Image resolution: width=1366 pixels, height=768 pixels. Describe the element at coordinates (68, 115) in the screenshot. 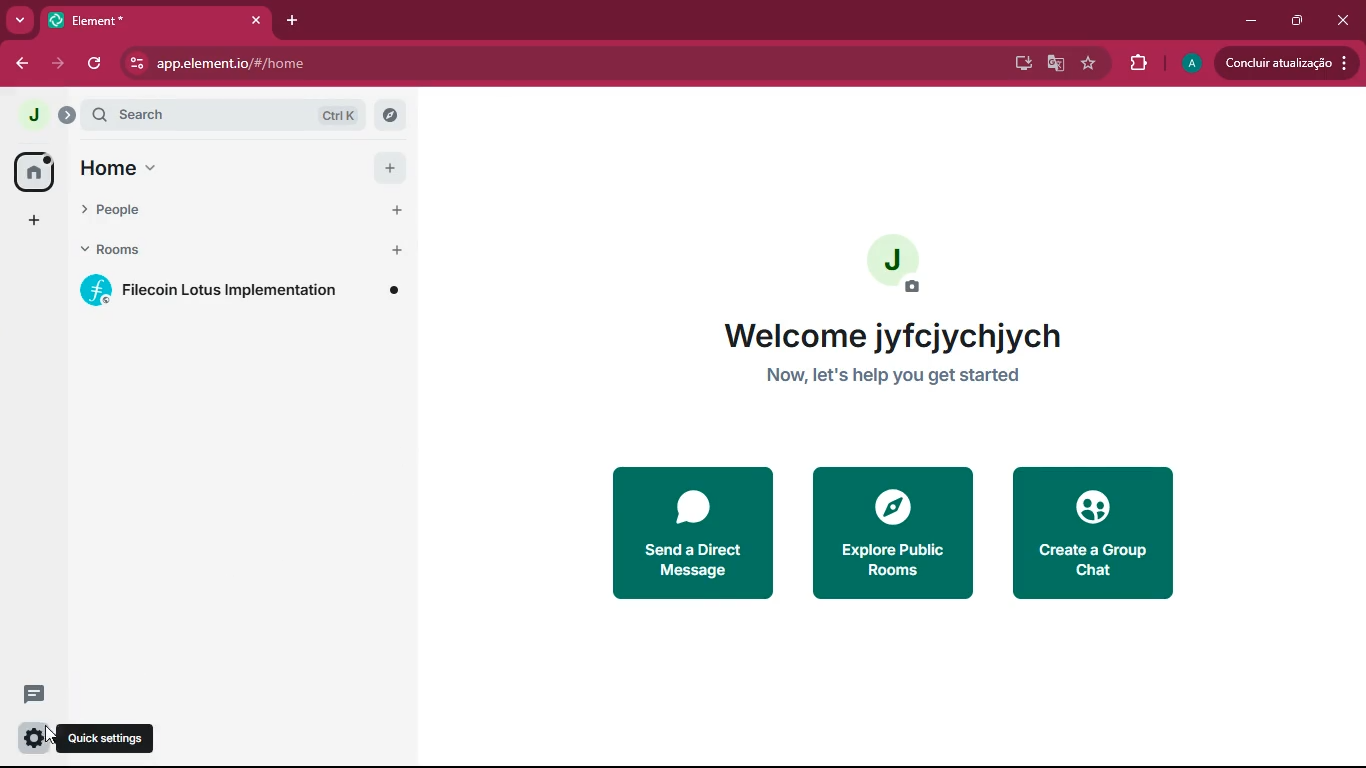

I see `expand` at that location.